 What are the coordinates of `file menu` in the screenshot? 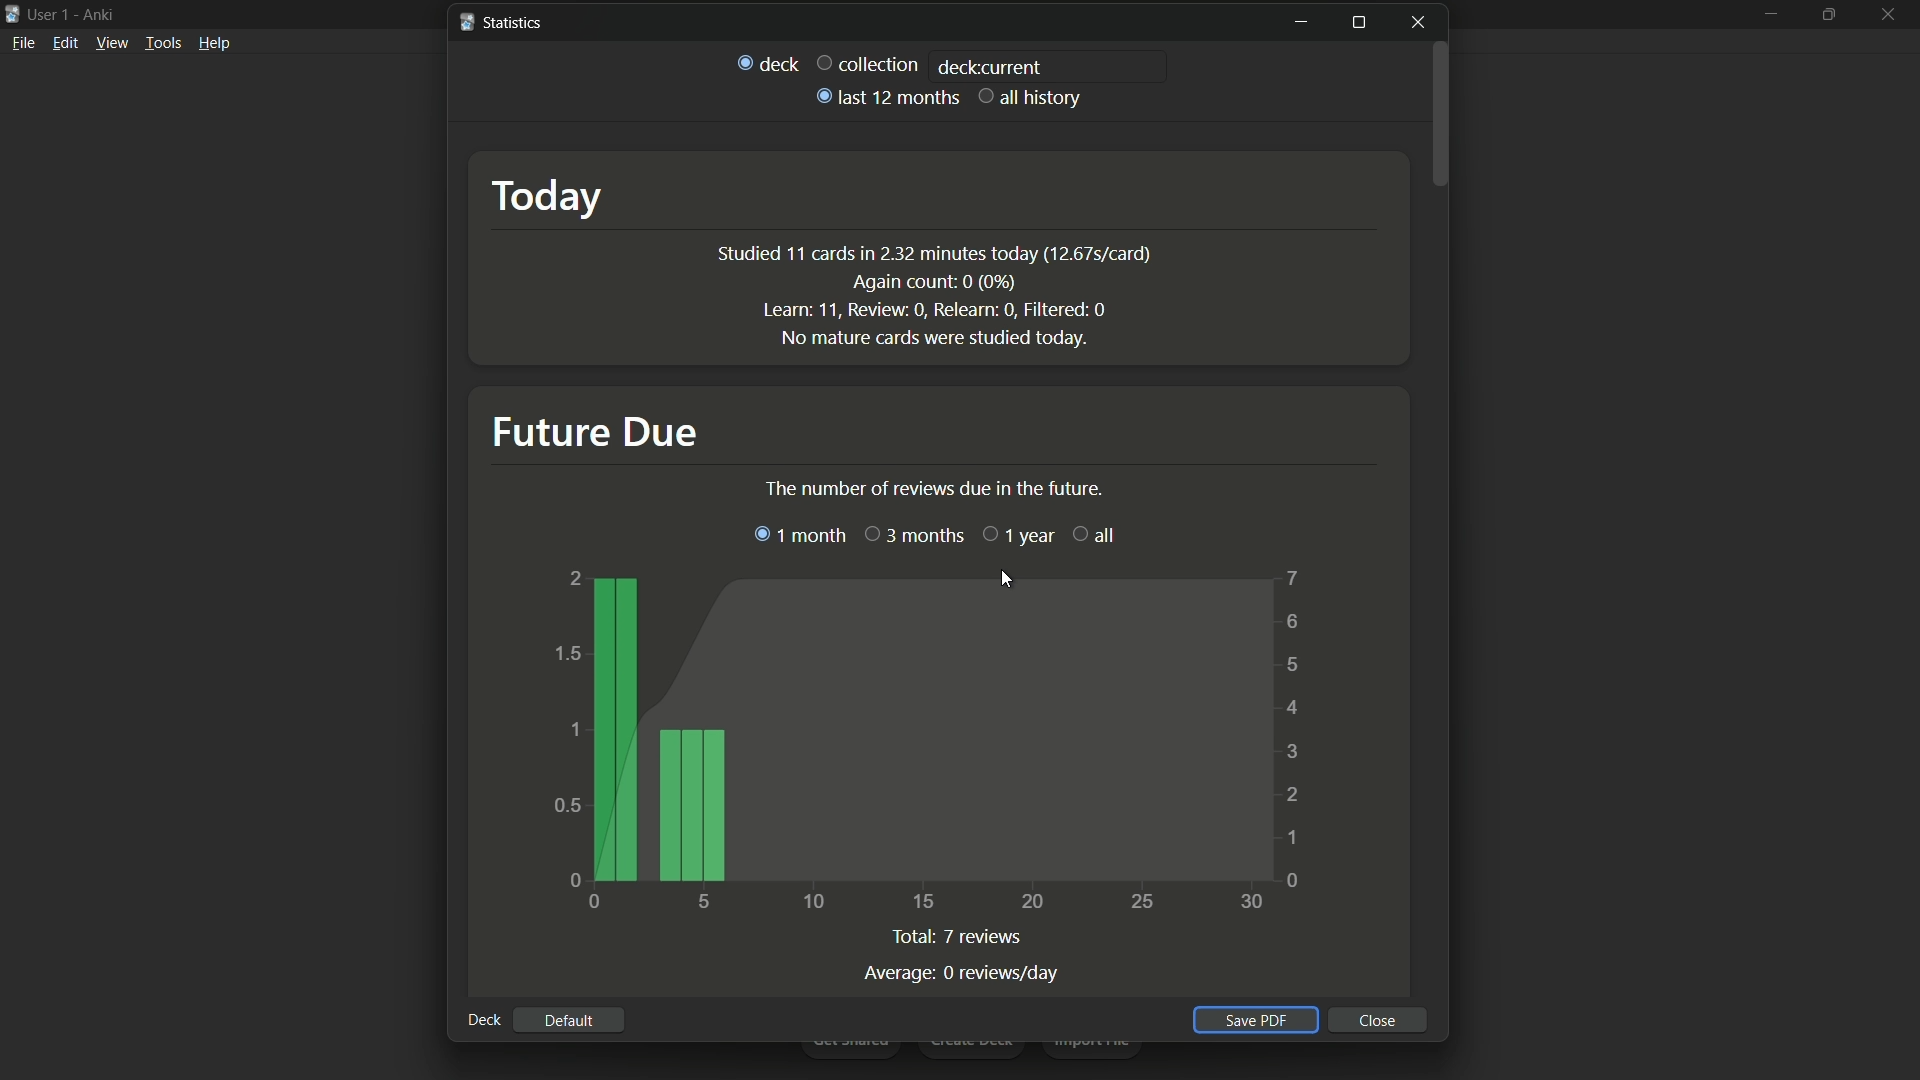 It's located at (24, 42).